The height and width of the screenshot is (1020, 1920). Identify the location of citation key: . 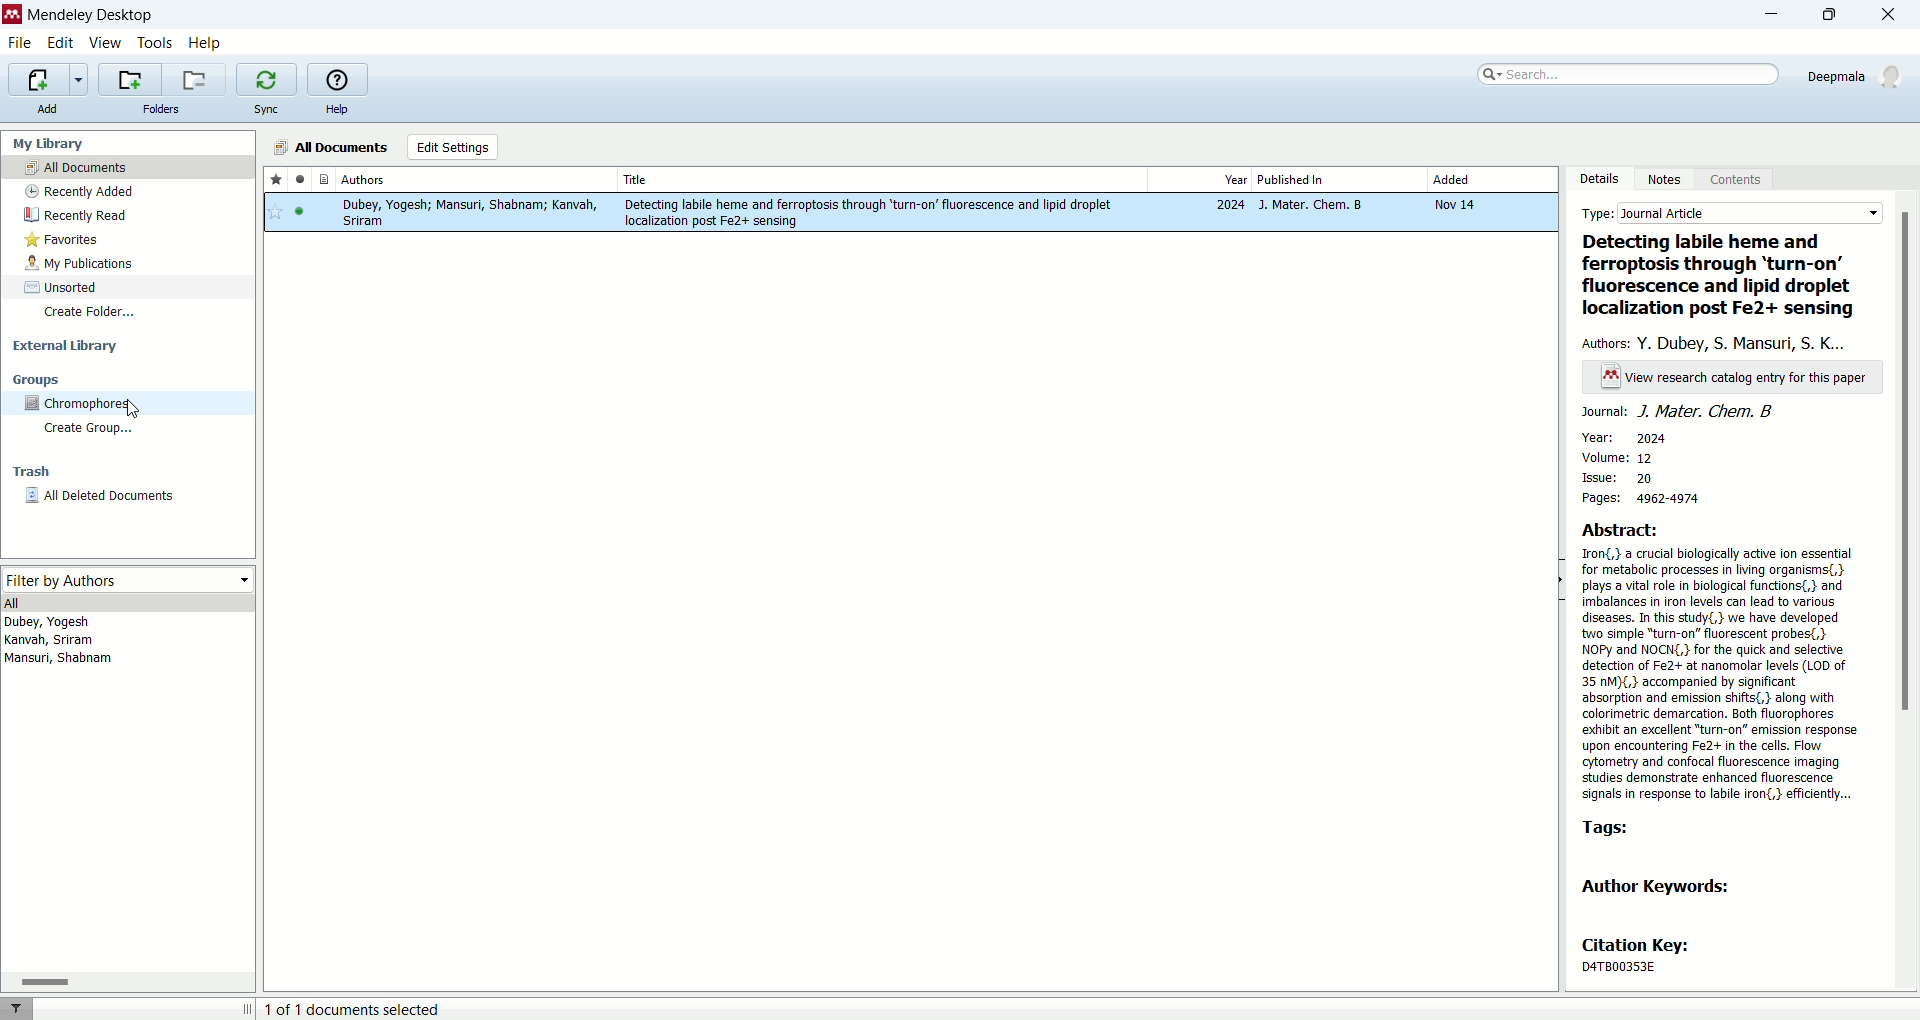
(1645, 945).